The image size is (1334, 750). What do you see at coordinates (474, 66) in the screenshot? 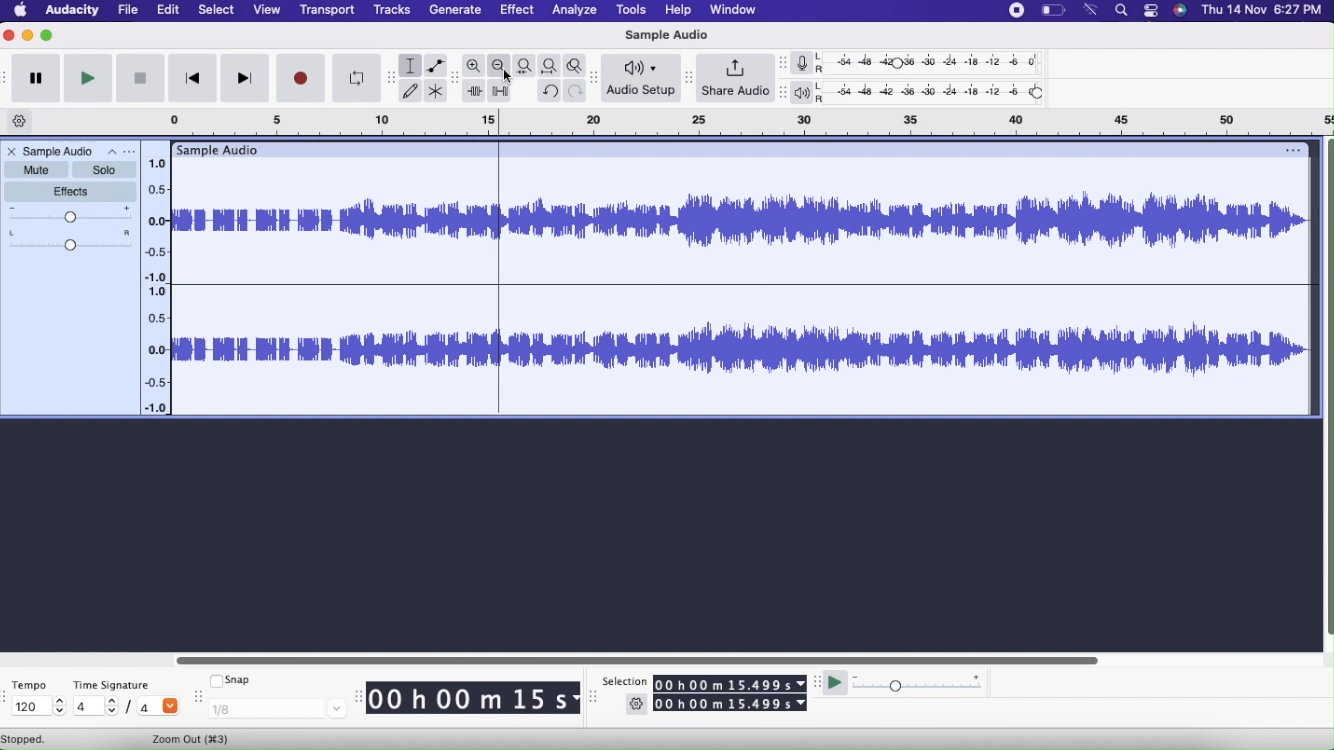
I see `Zoom In` at bounding box center [474, 66].